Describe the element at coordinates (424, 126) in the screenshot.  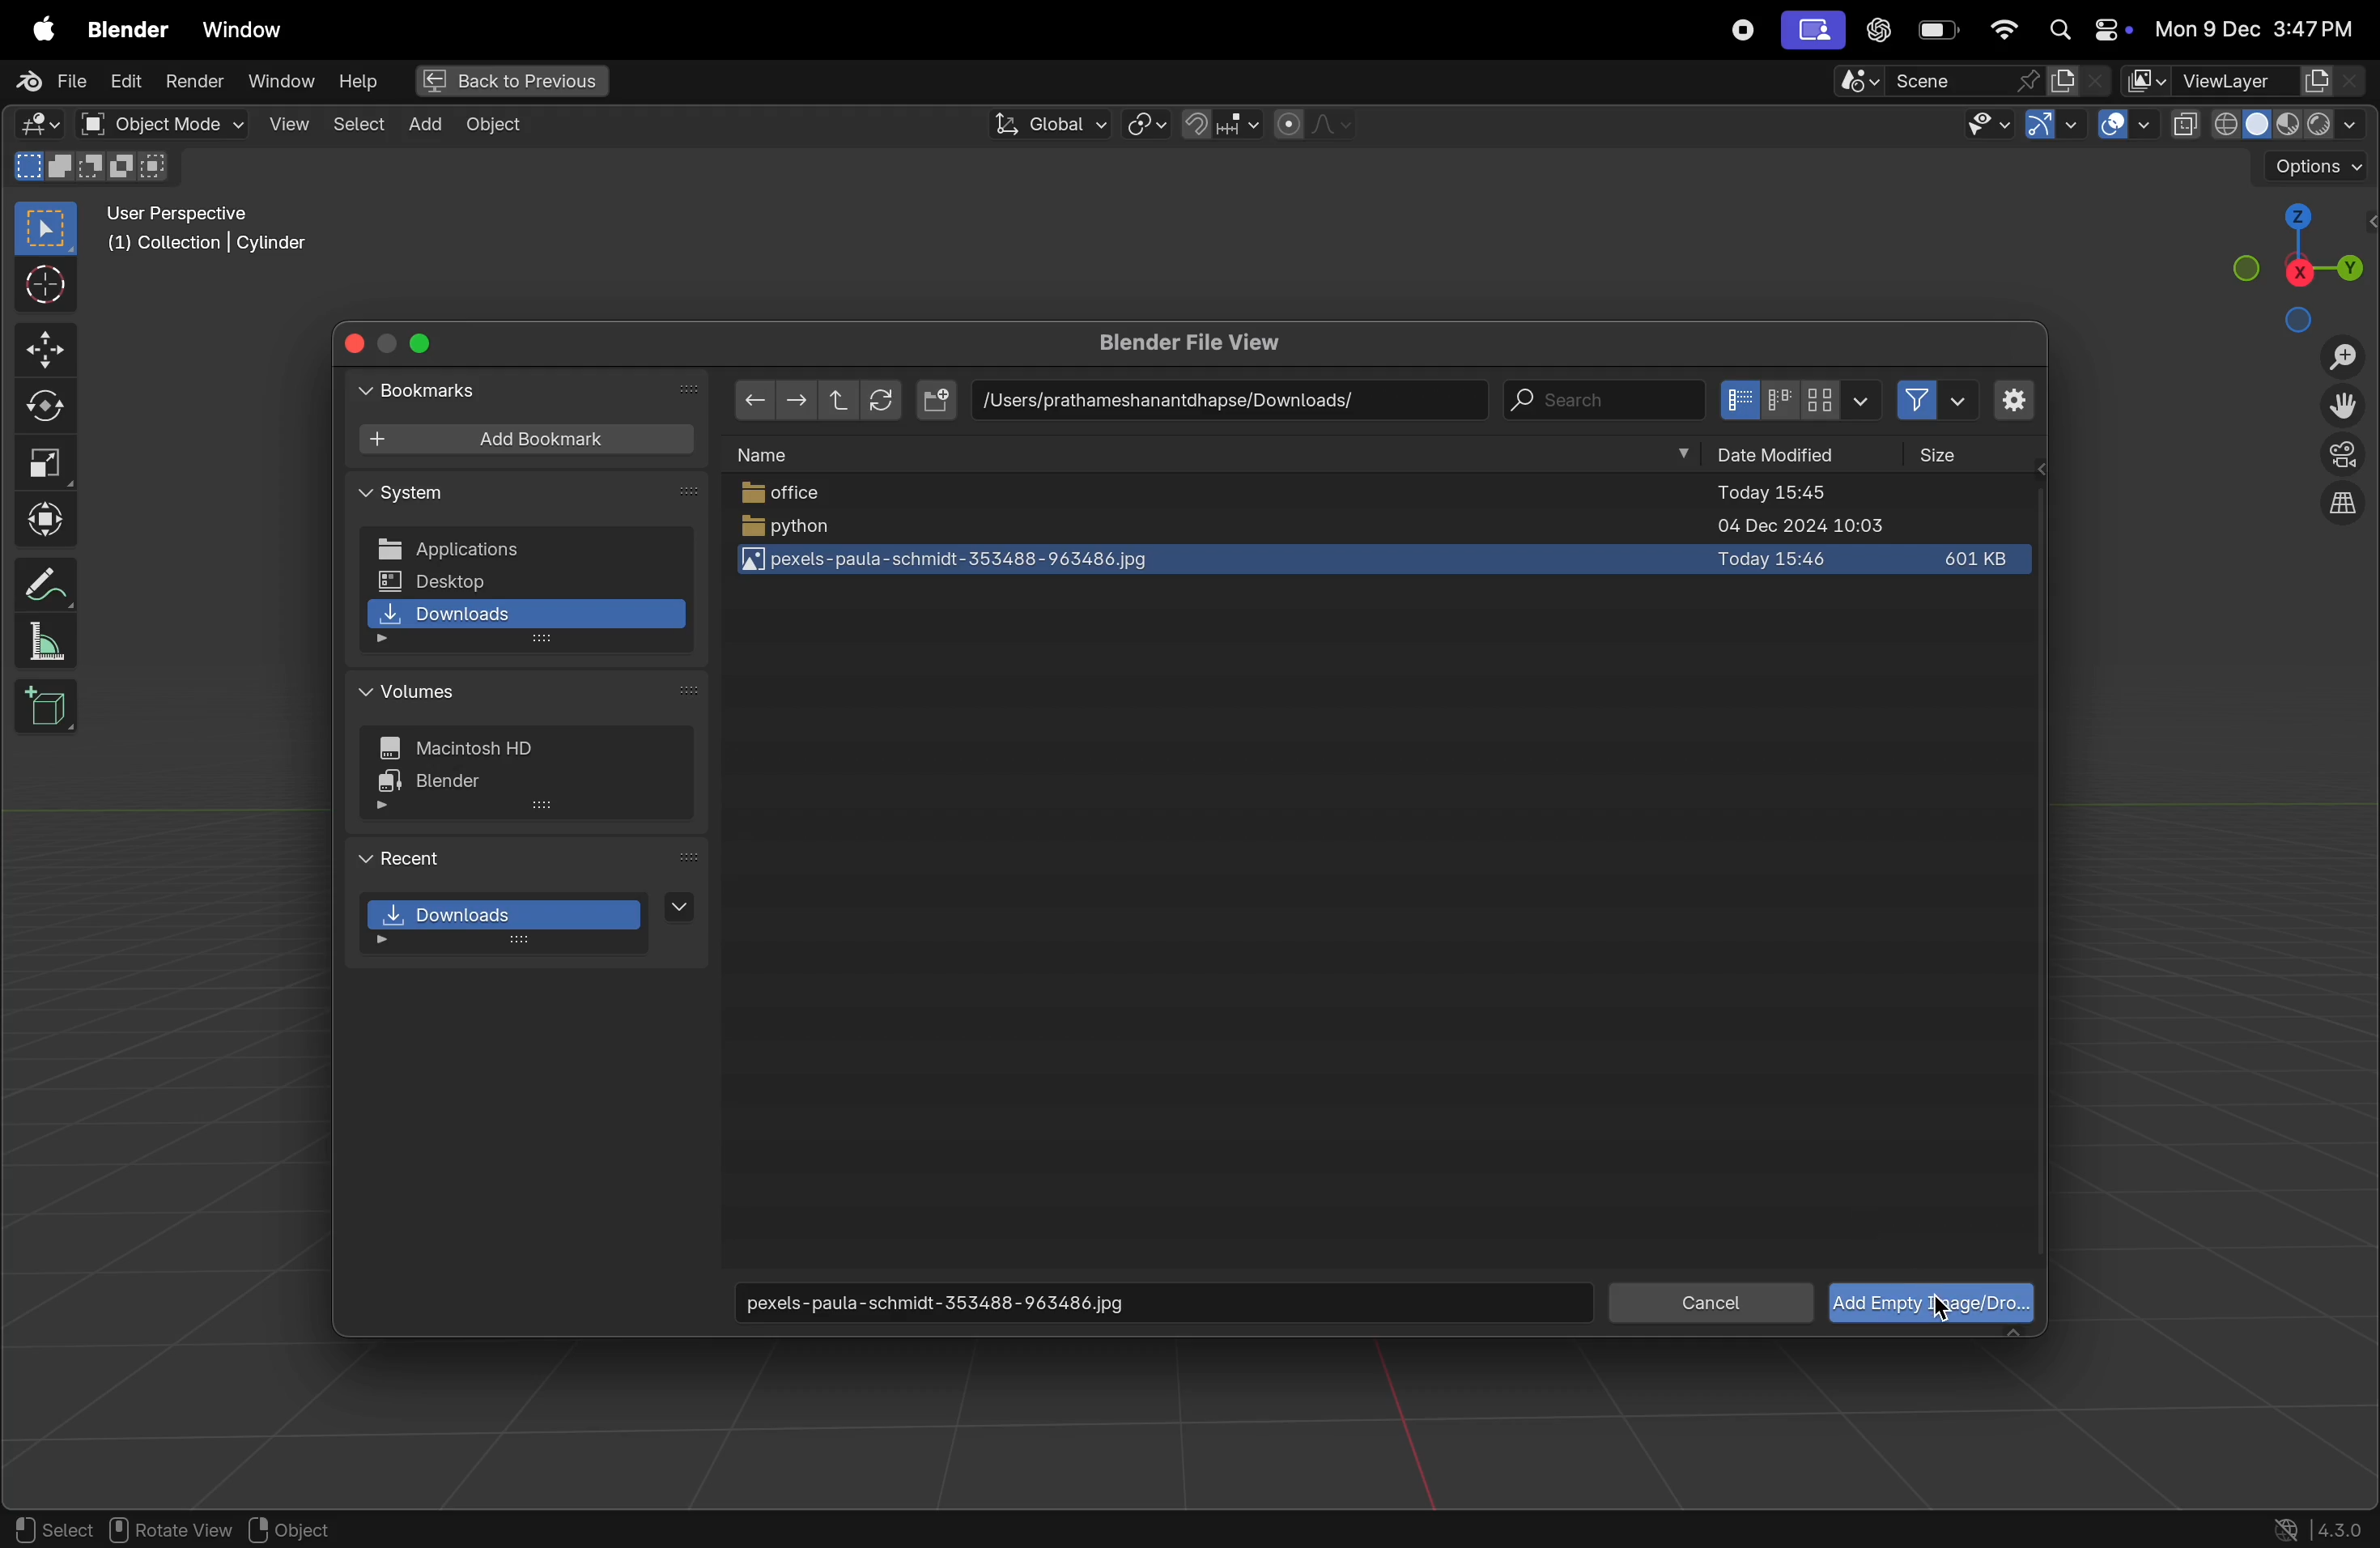
I see `add` at that location.